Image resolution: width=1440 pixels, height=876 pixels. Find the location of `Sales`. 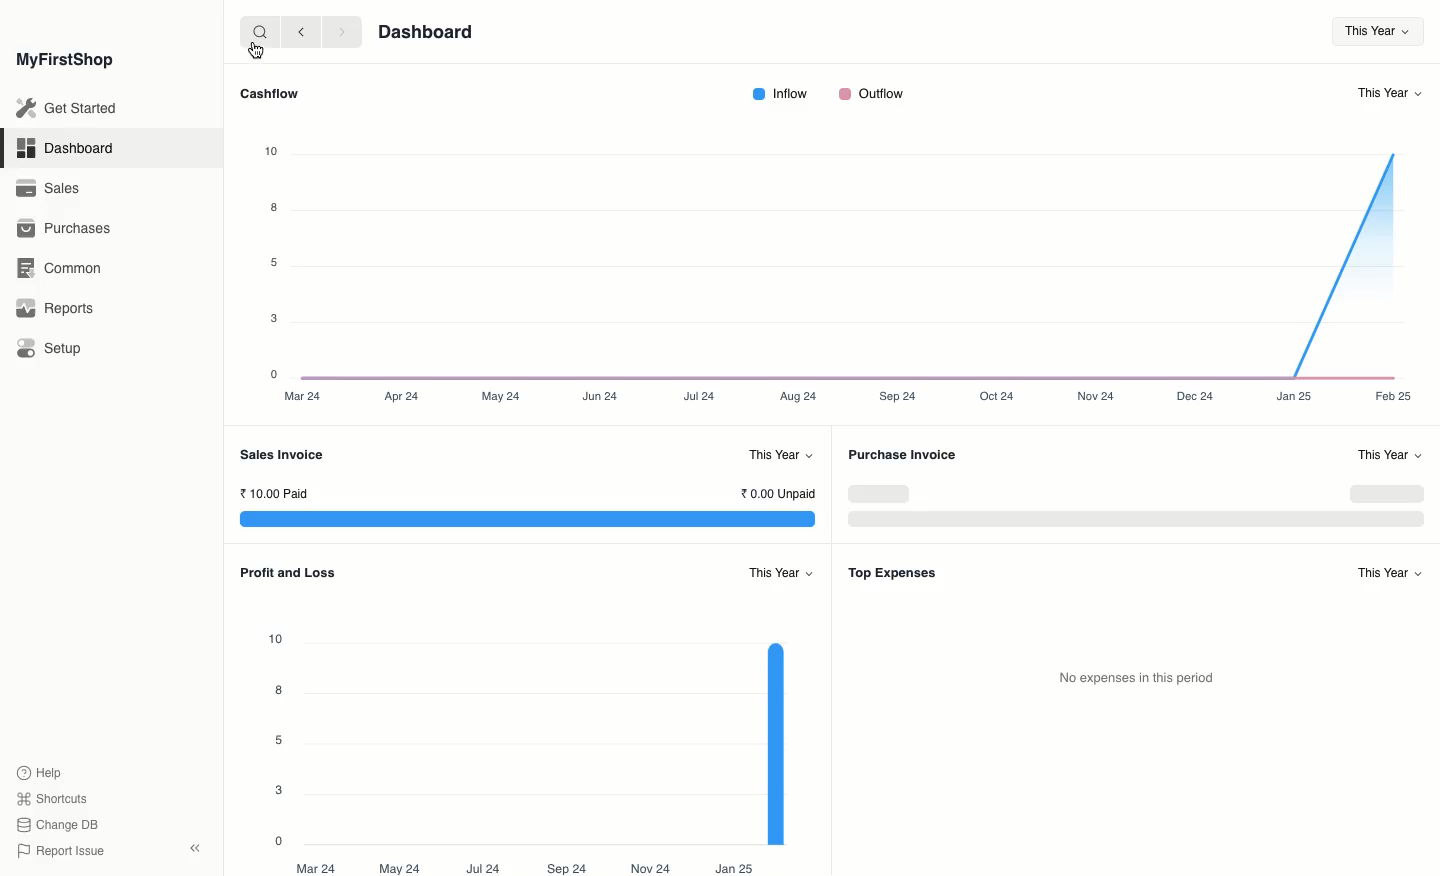

Sales is located at coordinates (49, 190).